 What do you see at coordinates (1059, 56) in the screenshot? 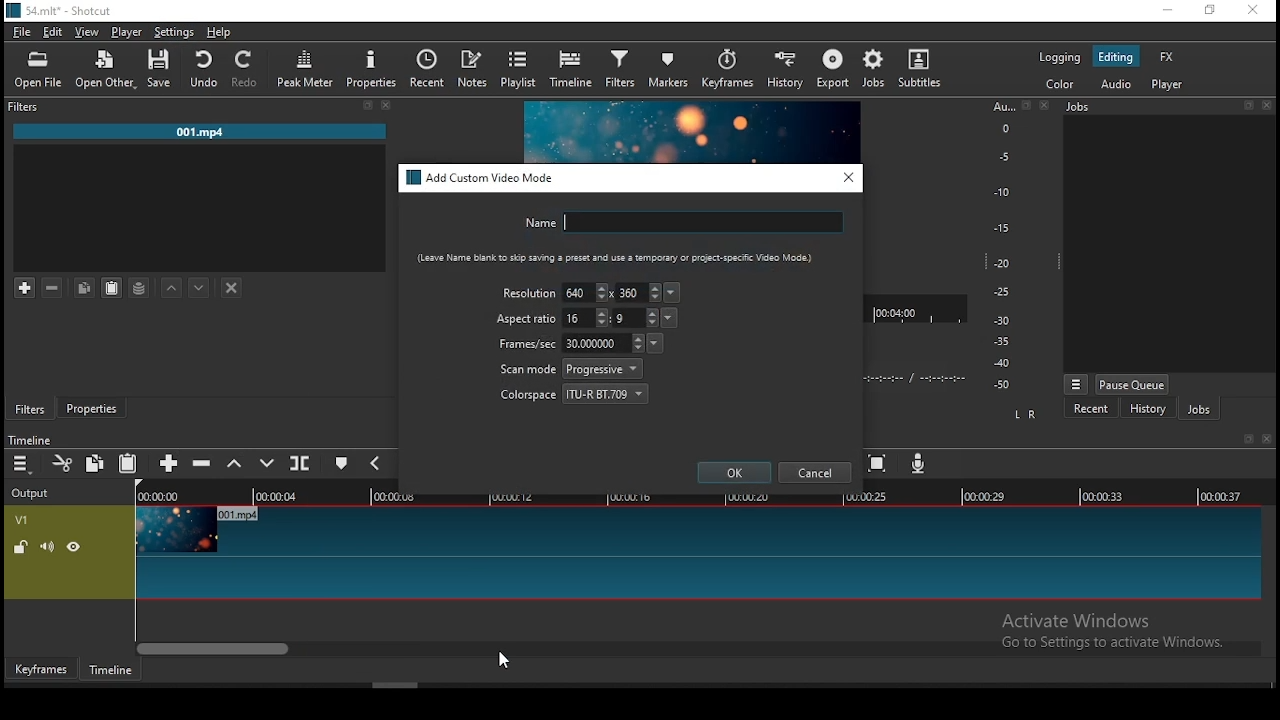
I see `logging` at bounding box center [1059, 56].